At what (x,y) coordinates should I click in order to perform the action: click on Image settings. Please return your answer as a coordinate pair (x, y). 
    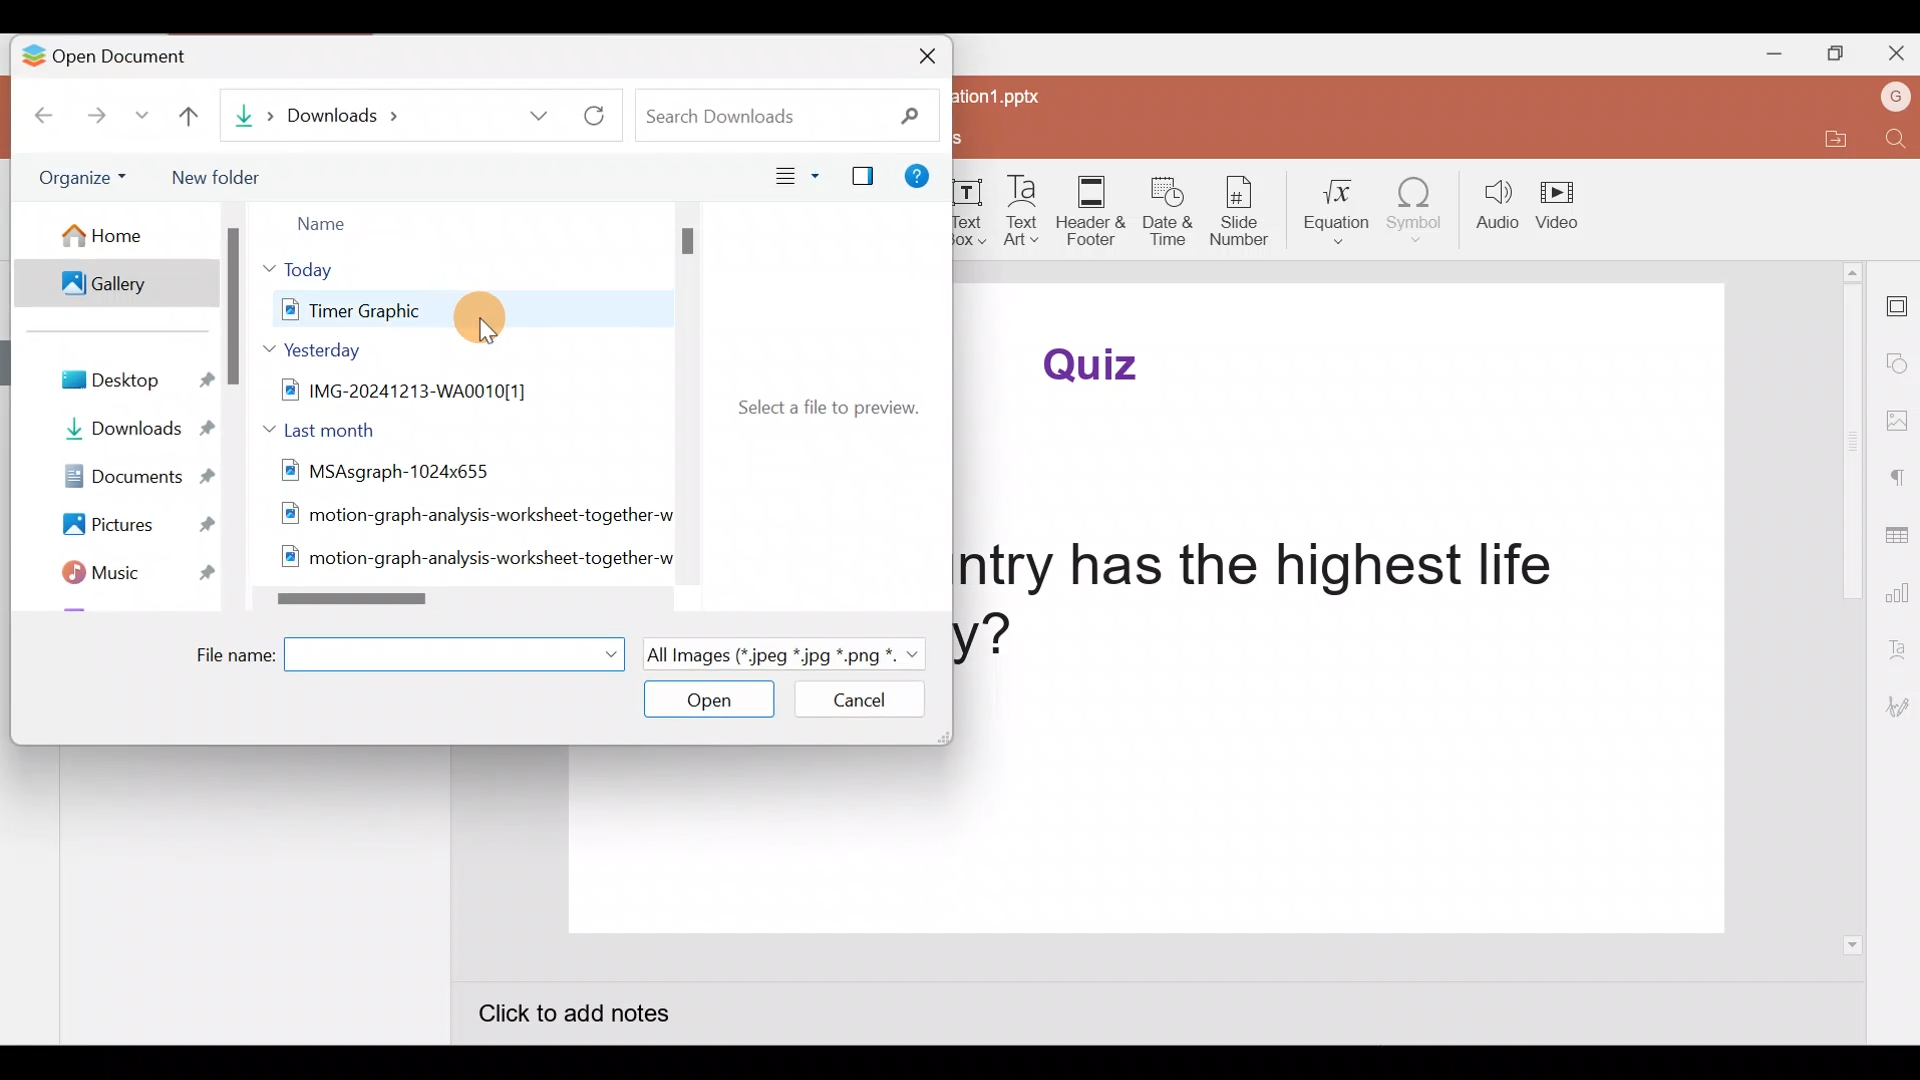
    Looking at the image, I should click on (1900, 423).